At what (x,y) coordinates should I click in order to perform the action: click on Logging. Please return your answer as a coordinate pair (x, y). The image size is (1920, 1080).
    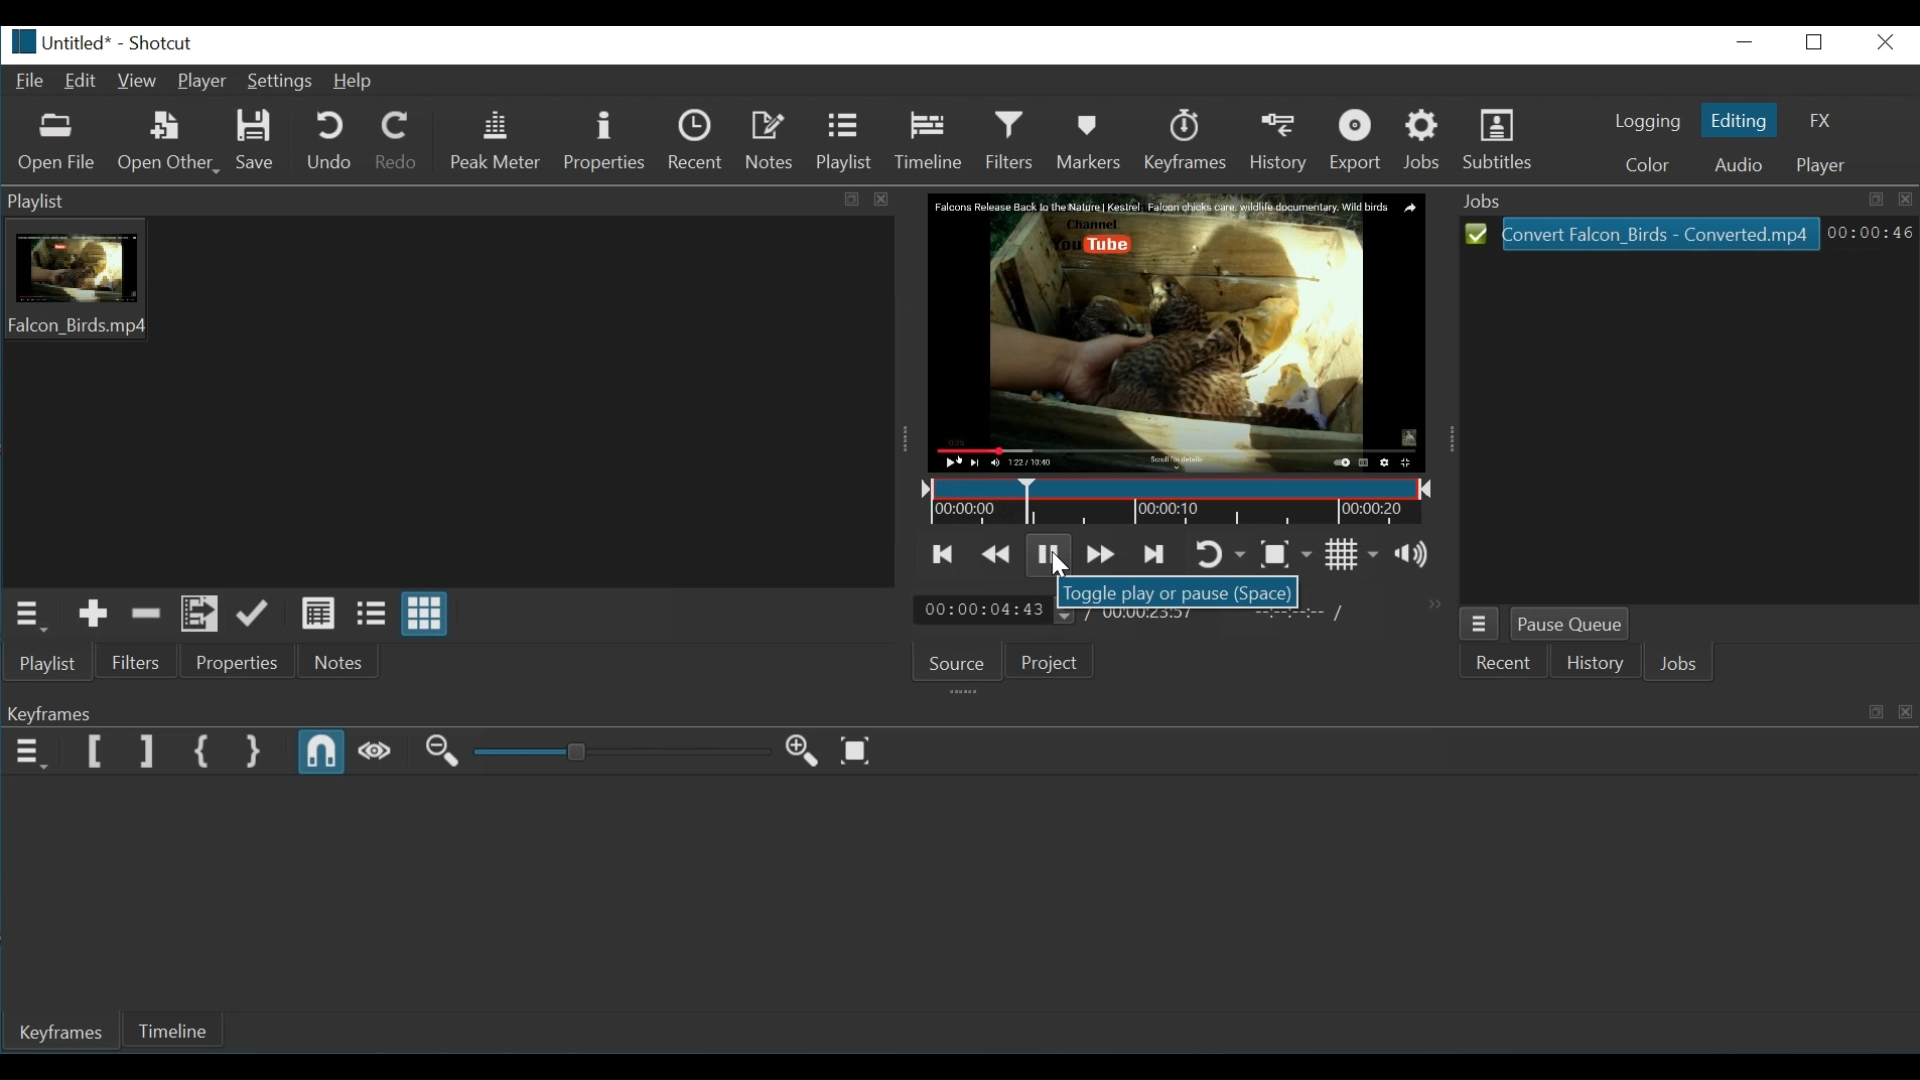
    Looking at the image, I should click on (1649, 123).